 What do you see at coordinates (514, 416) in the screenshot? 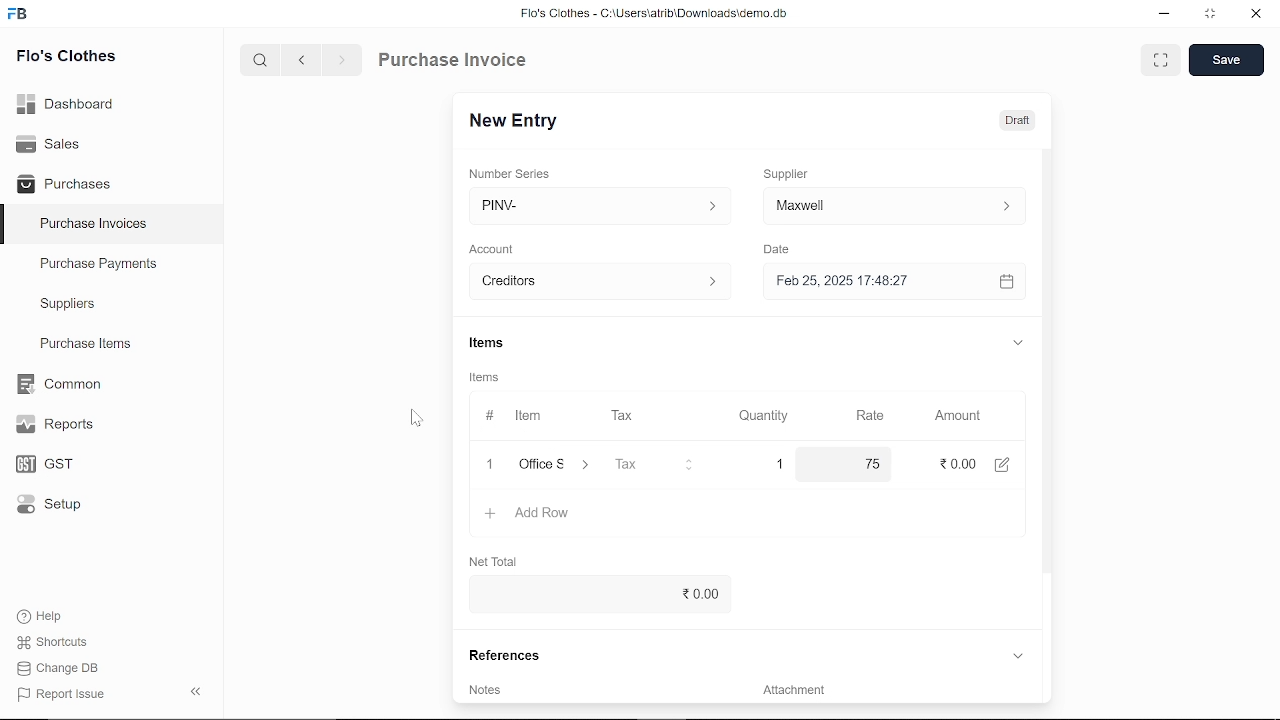
I see `Item` at bounding box center [514, 416].